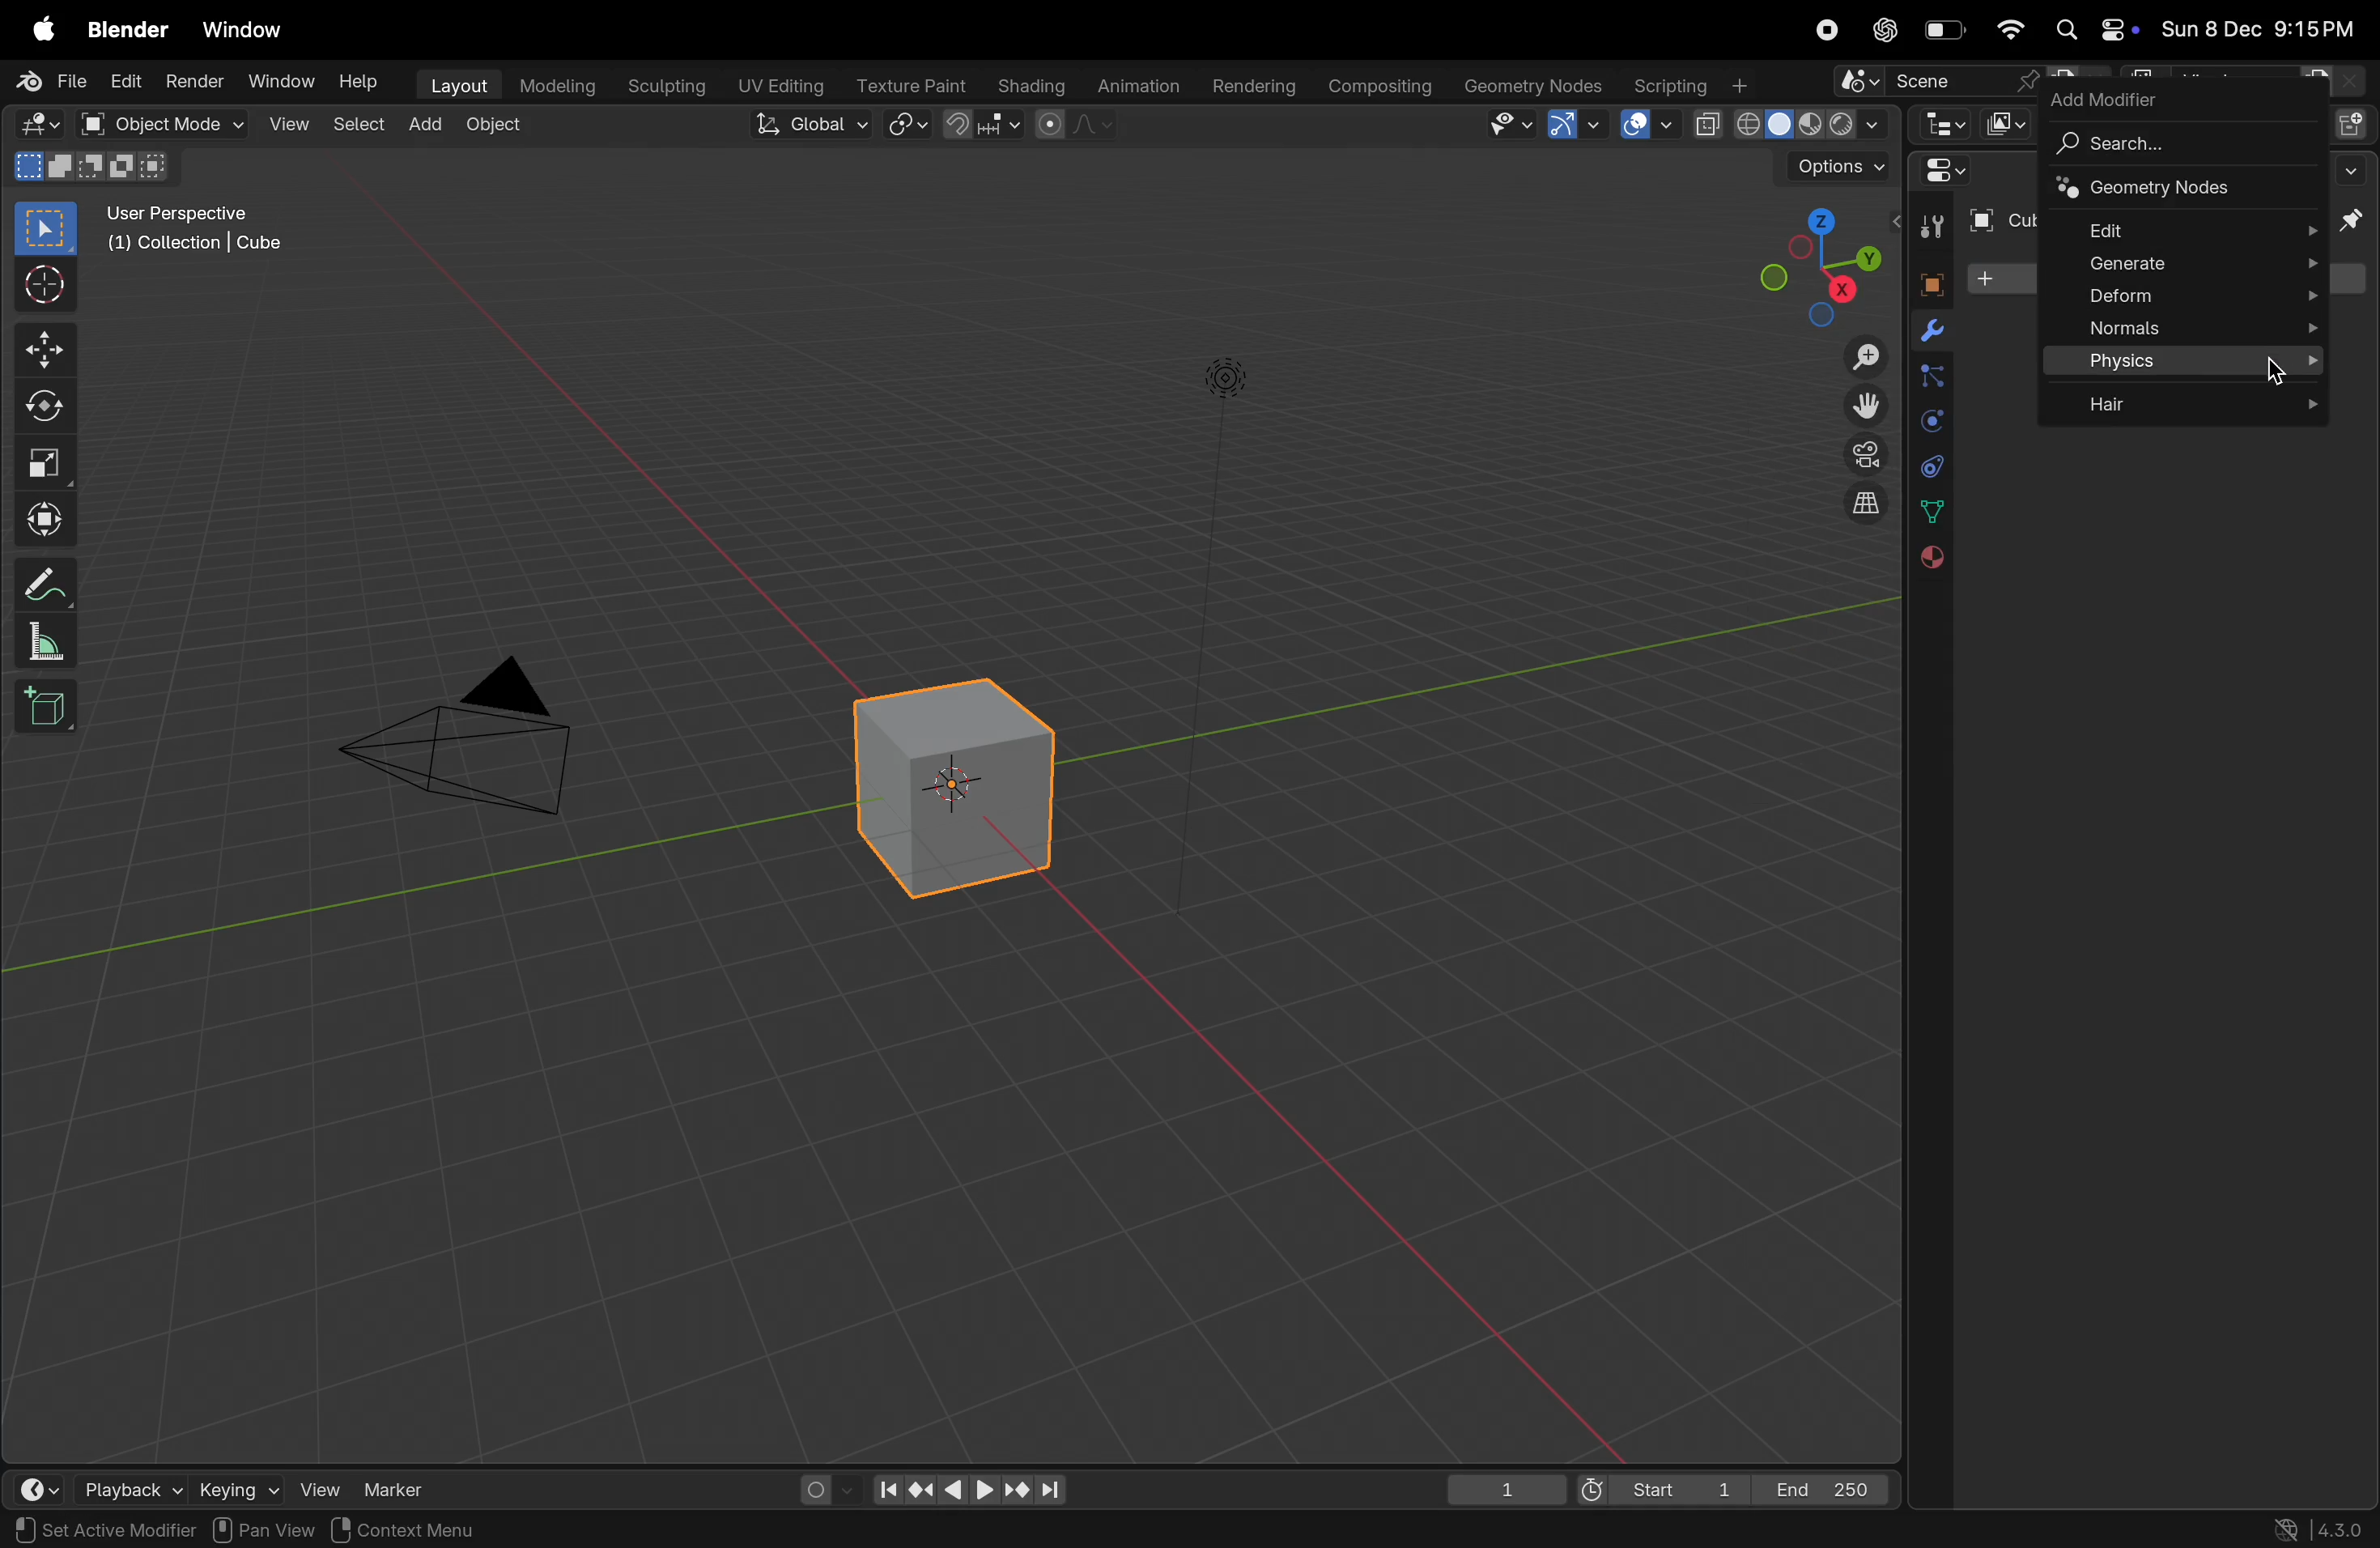 The height and width of the screenshot is (1548, 2380). What do you see at coordinates (1571, 127) in the screenshot?
I see `show Gimzo` at bounding box center [1571, 127].